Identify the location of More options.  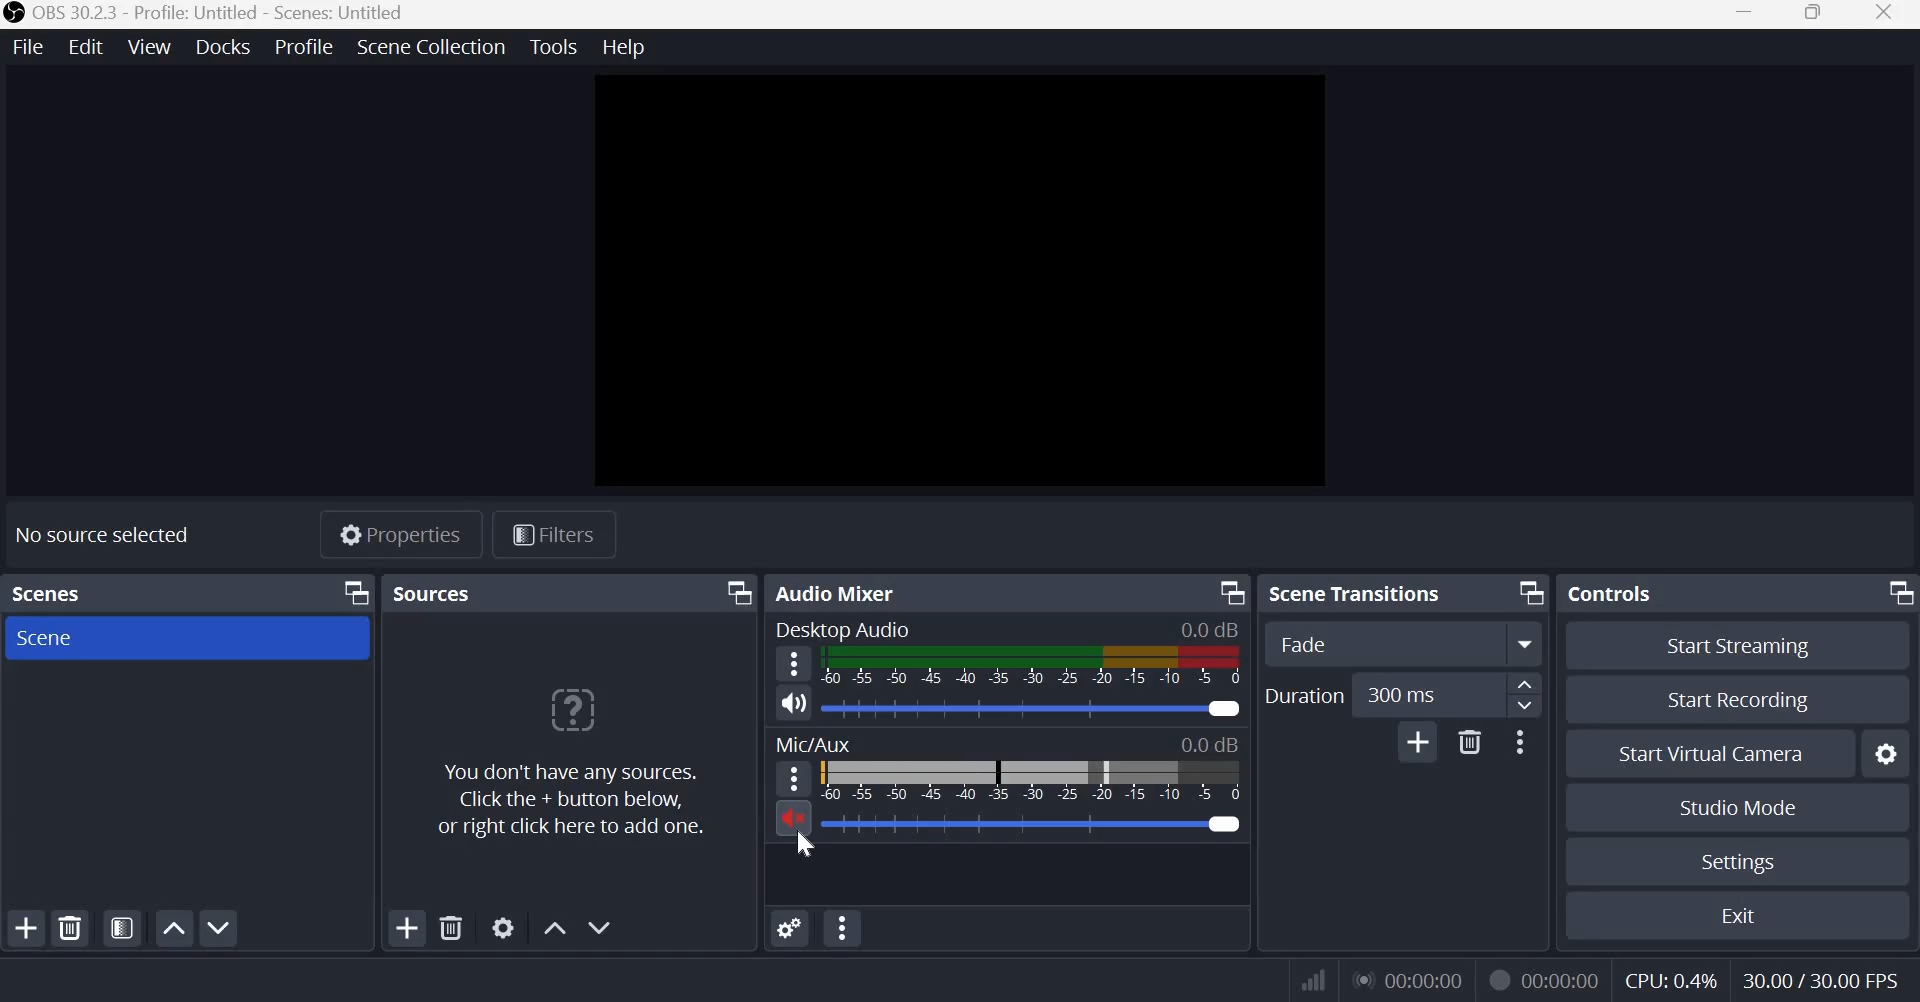
(1526, 643).